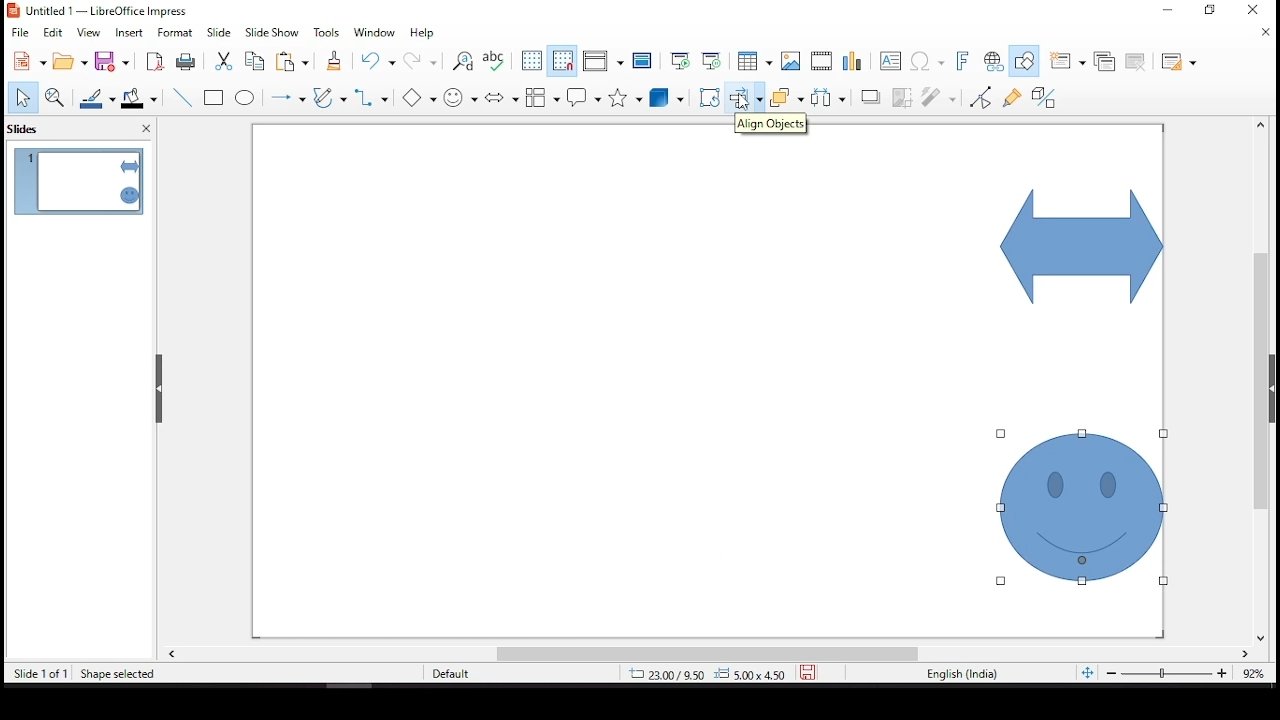 This screenshot has height=720, width=1280. Describe the element at coordinates (623, 96) in the screenshot. I see `stars and banners` at that location.